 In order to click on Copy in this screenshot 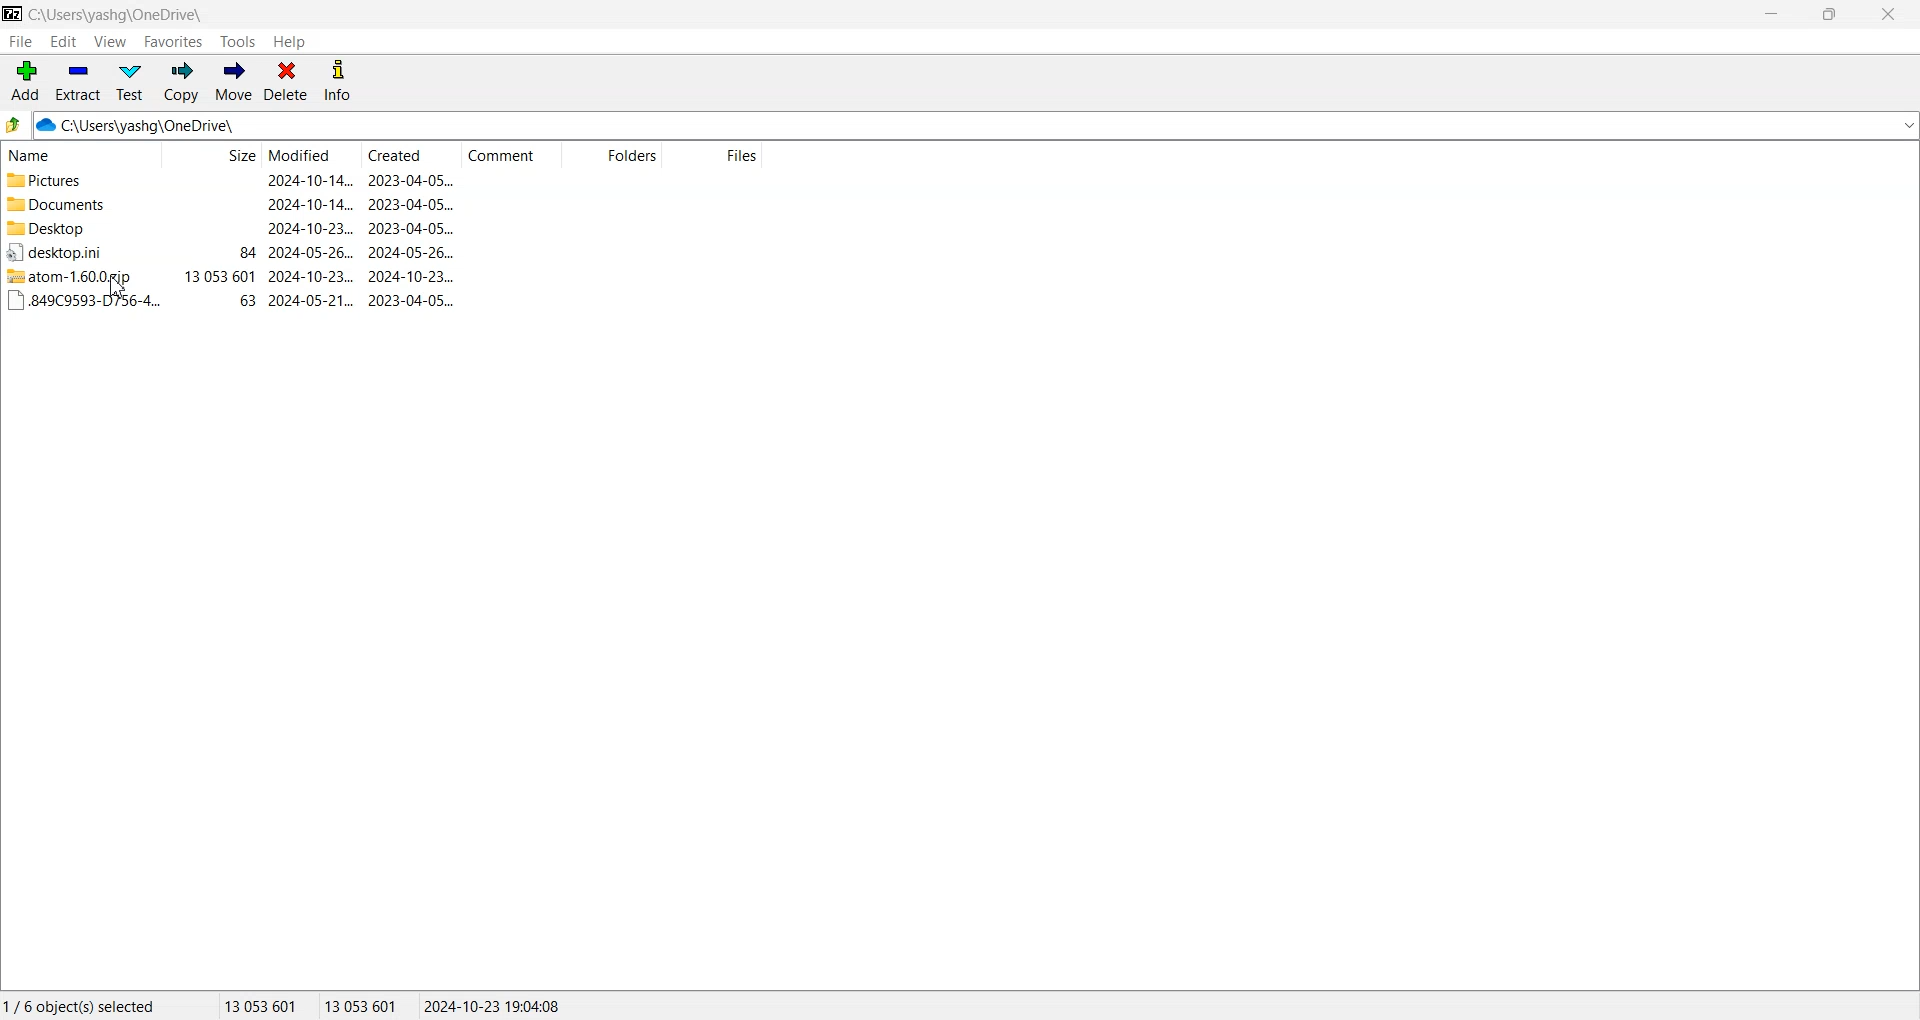, I will do `click(180, 82)`.